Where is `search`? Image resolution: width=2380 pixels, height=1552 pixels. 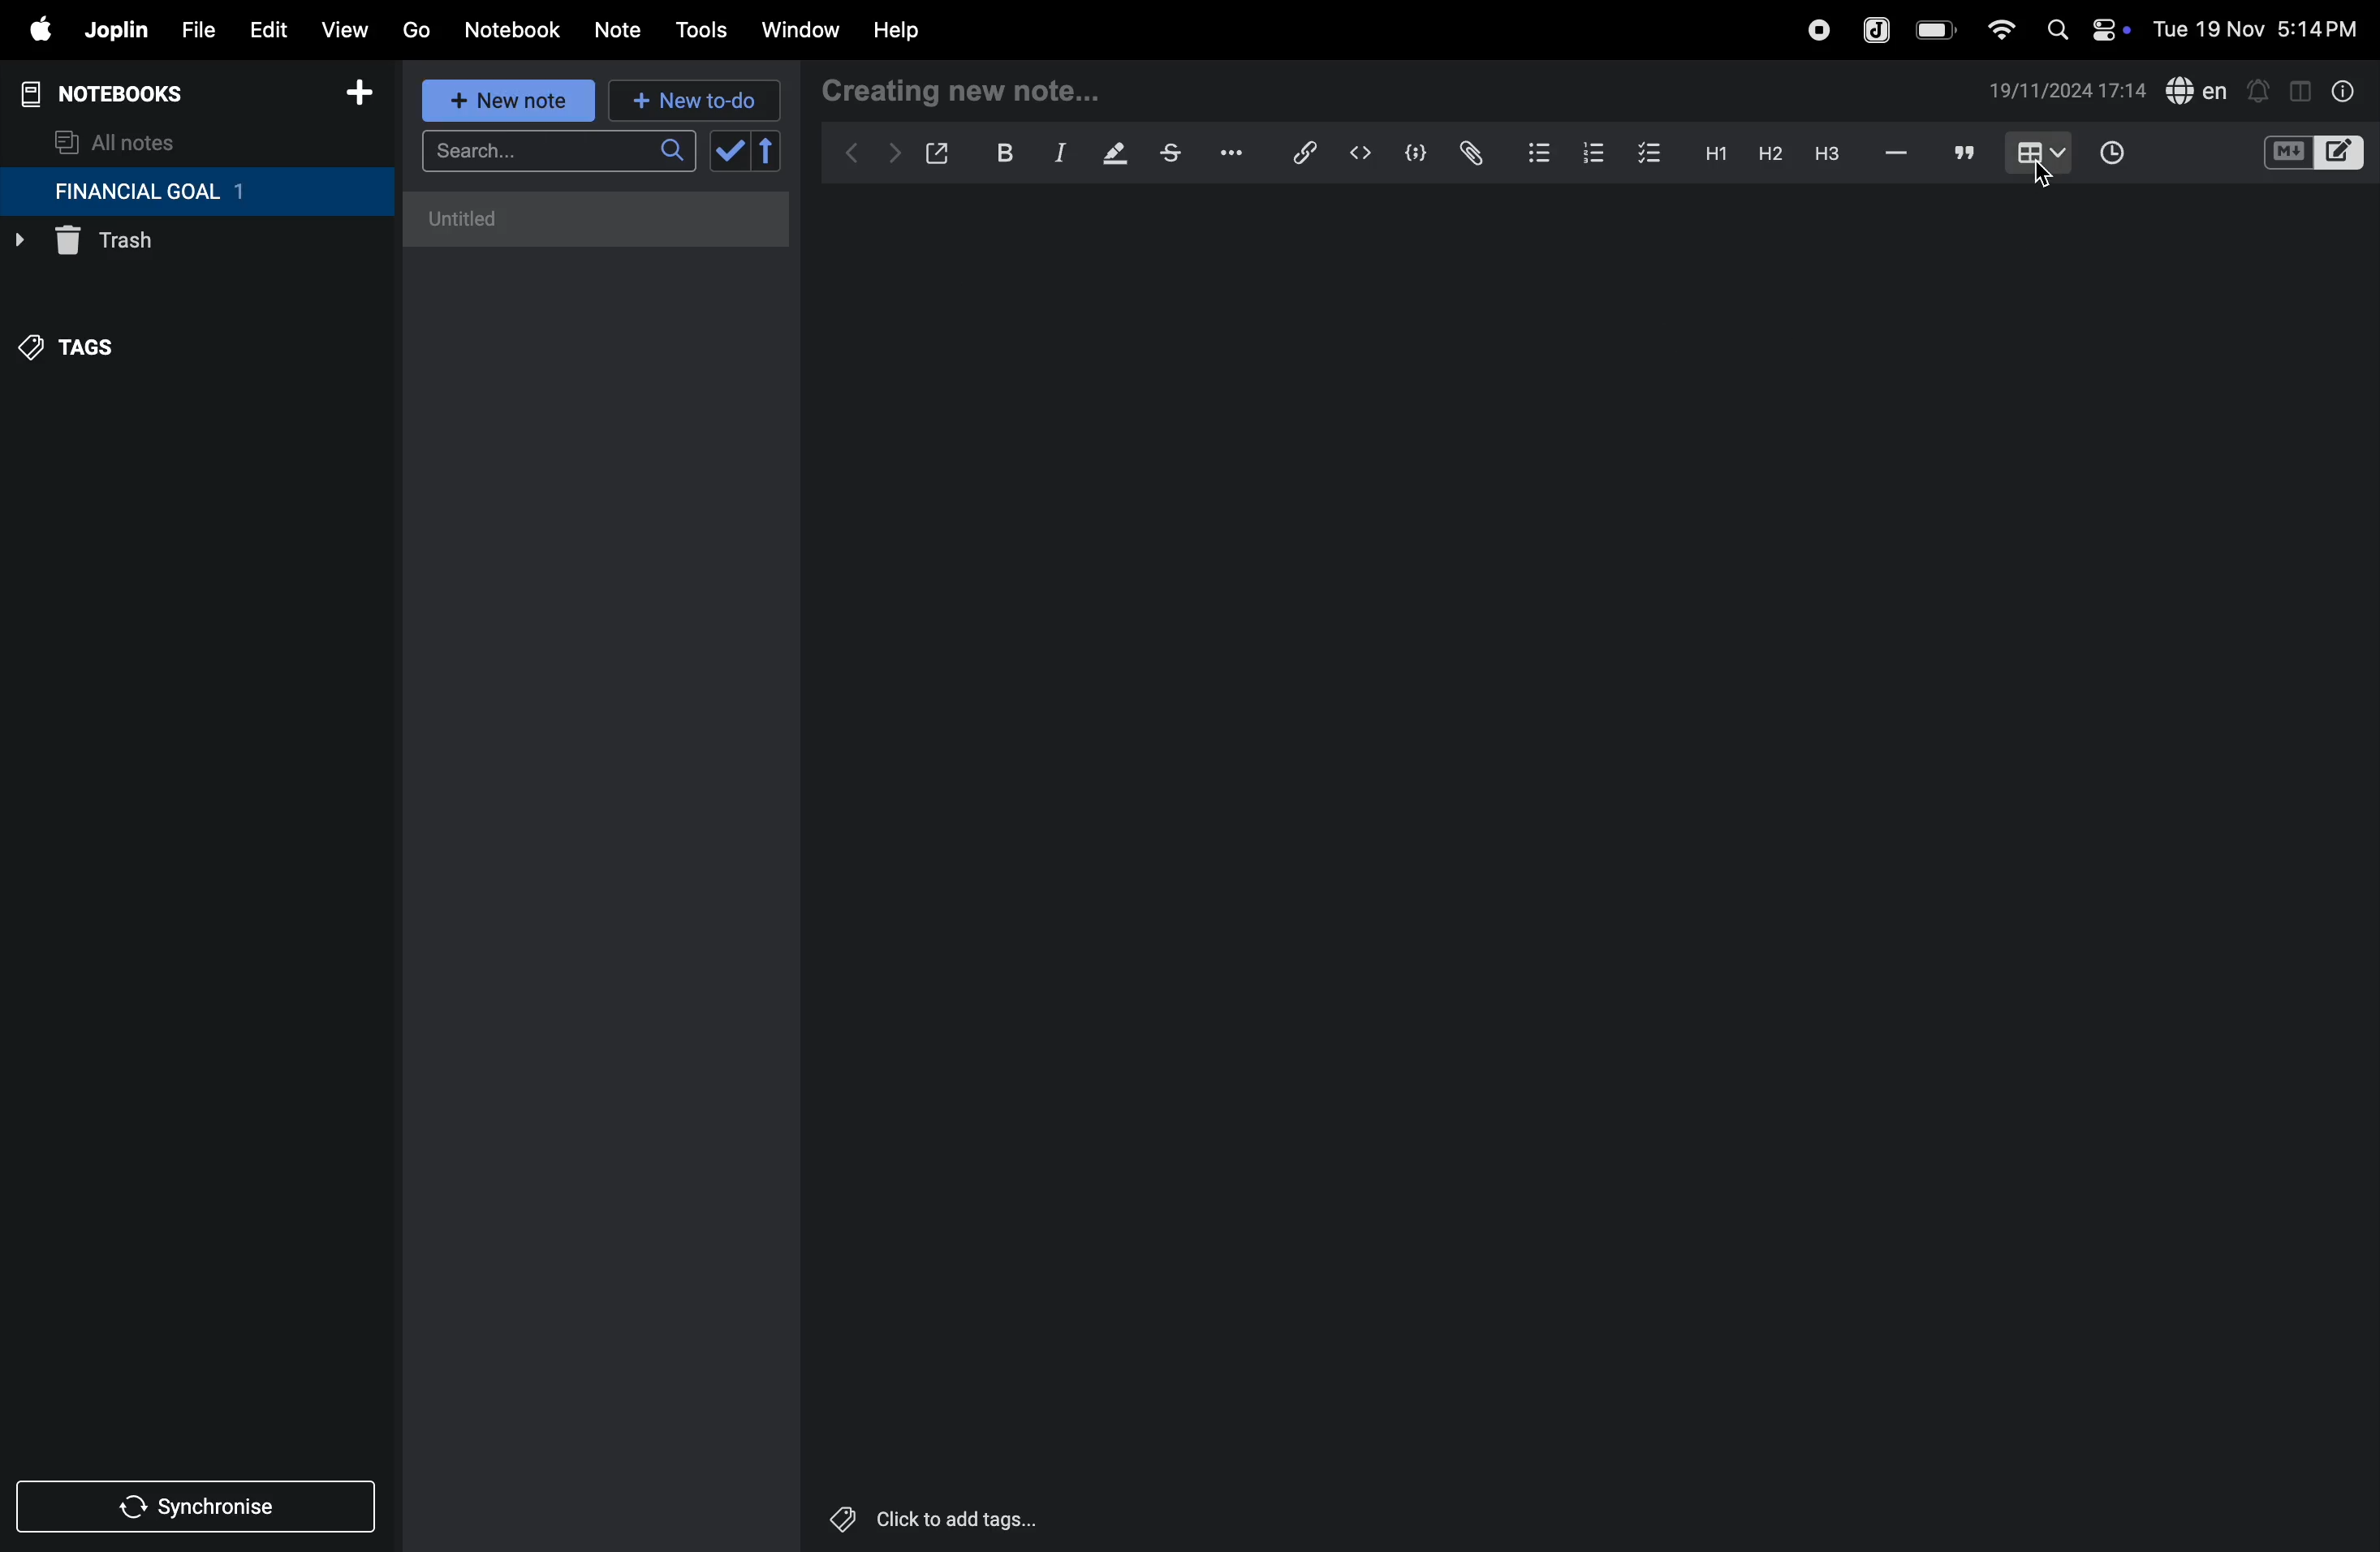 search is located at coordinates (558, 151).